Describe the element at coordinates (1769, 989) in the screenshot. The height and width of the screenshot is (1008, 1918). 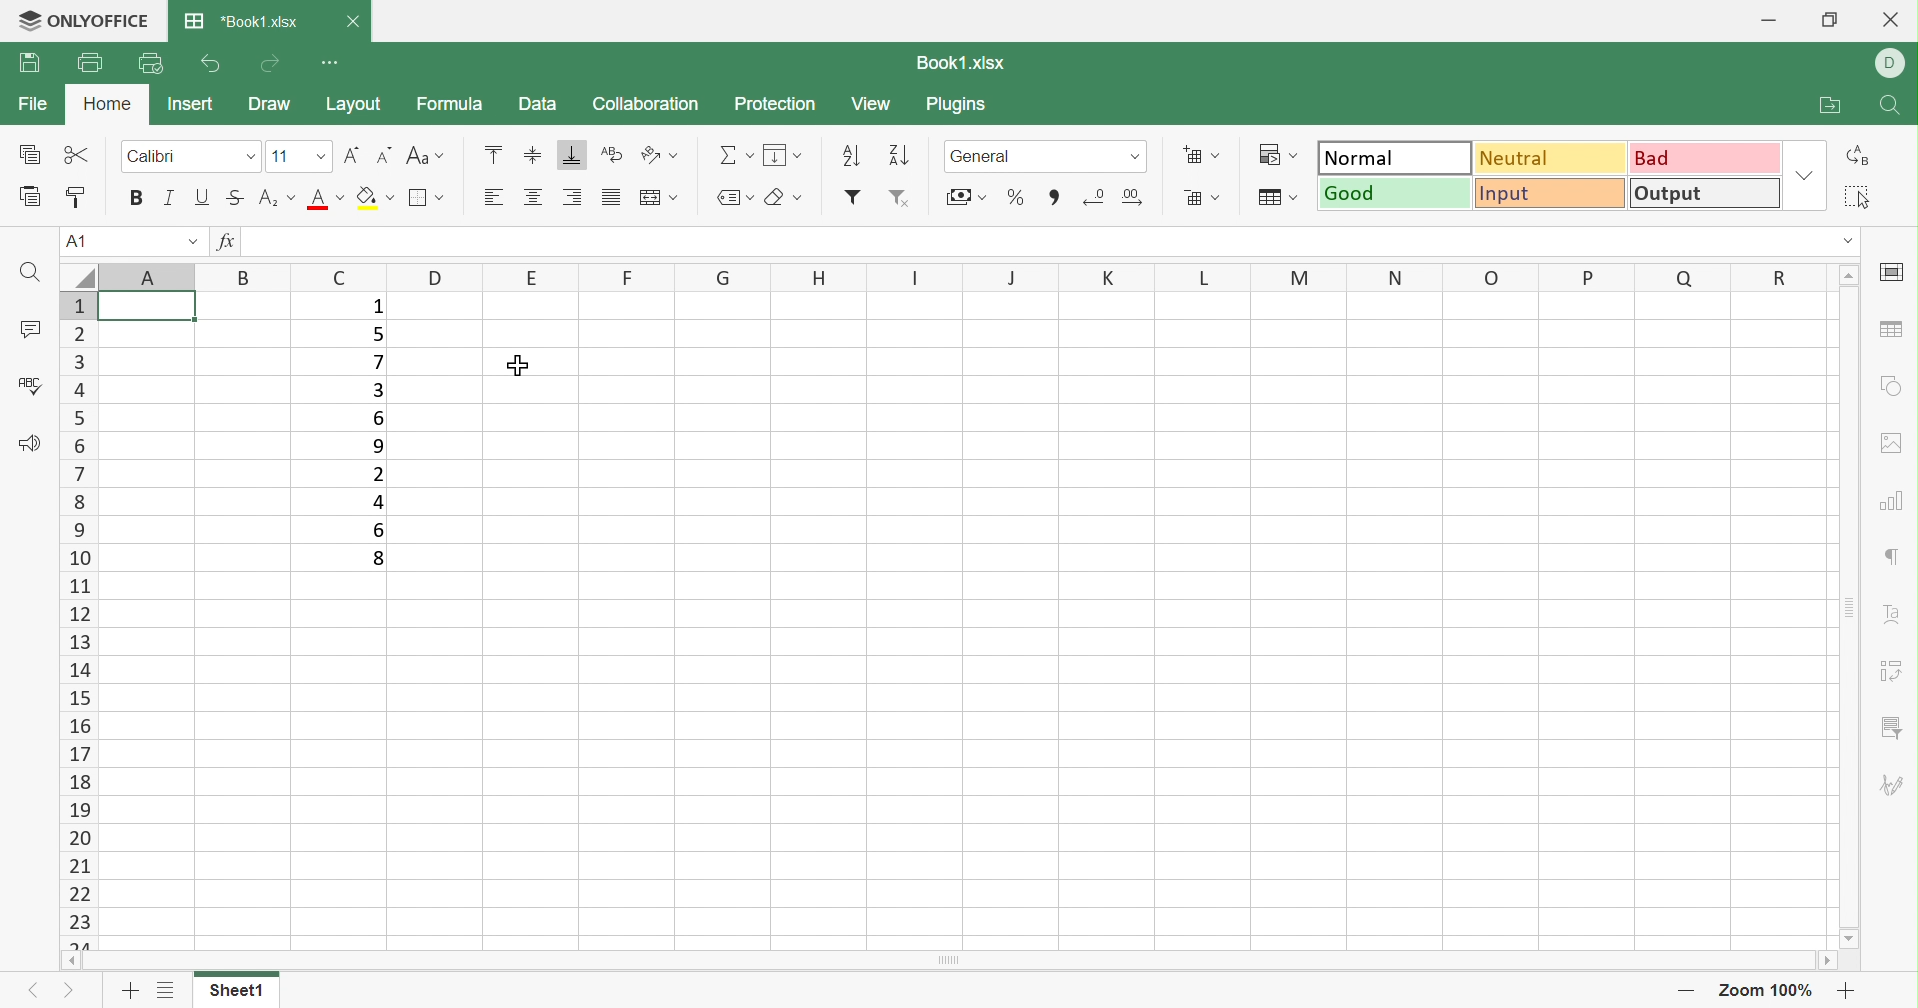
I see `Zoom 100%` at that location.